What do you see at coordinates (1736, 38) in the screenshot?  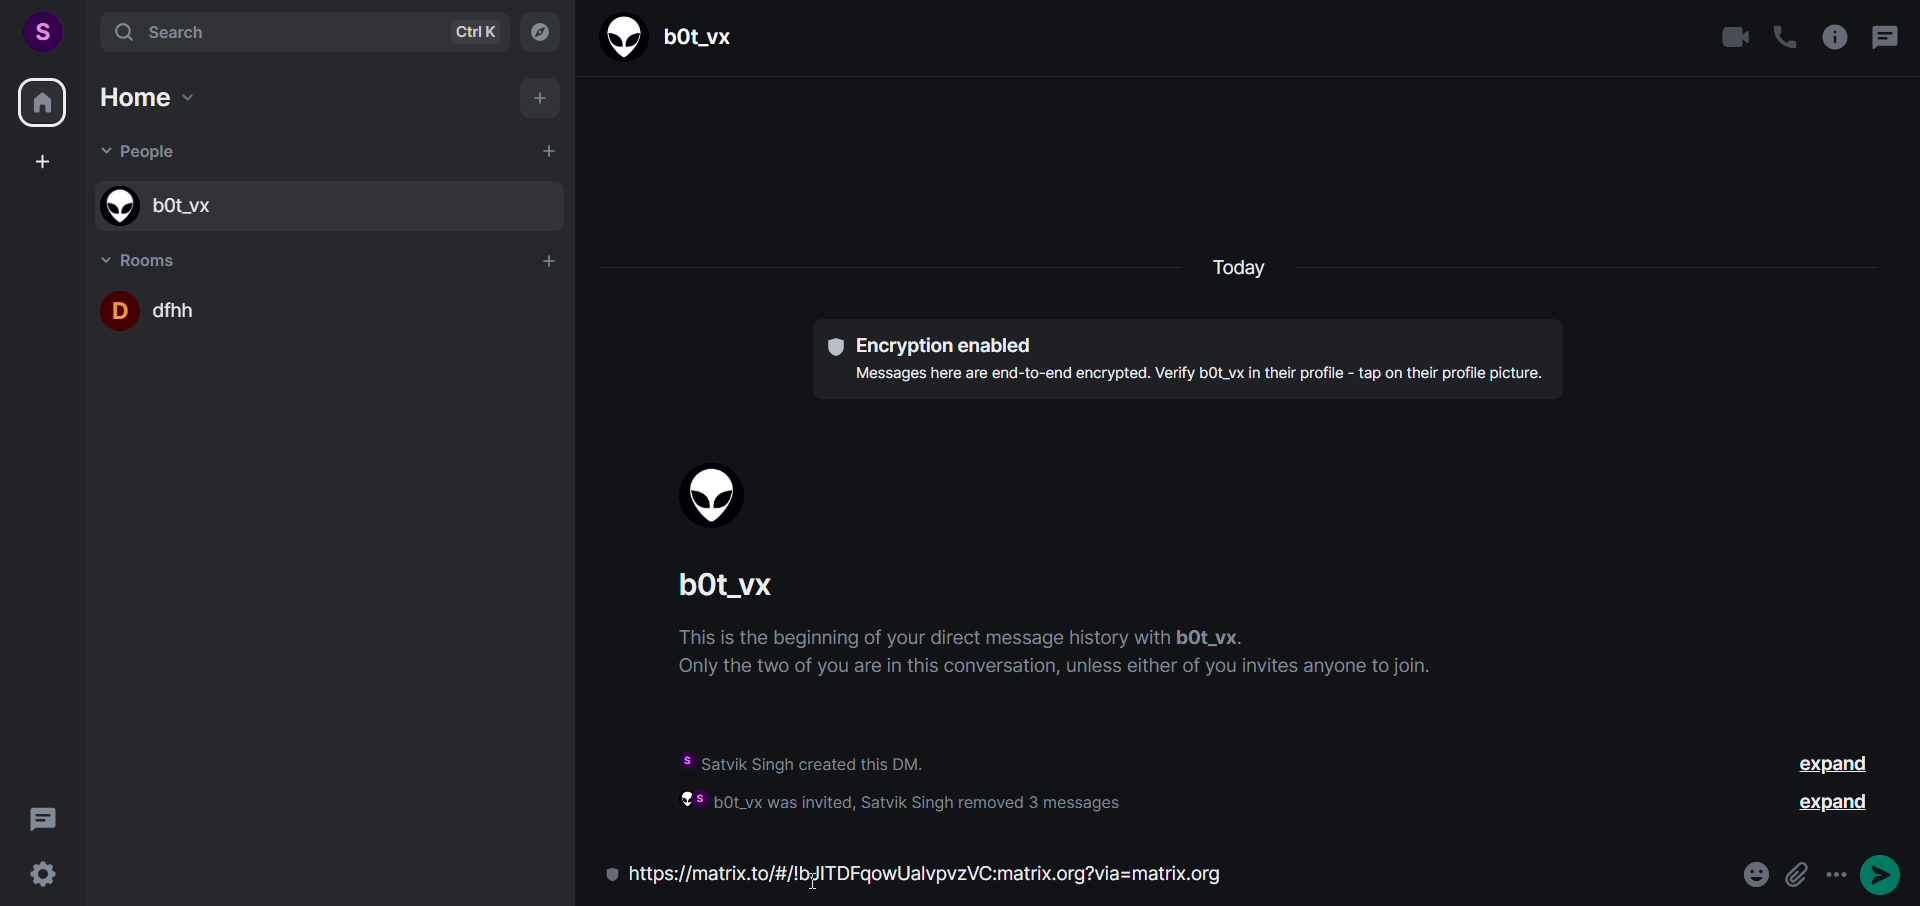 I see `video call` at bounding box center [1736, 38].